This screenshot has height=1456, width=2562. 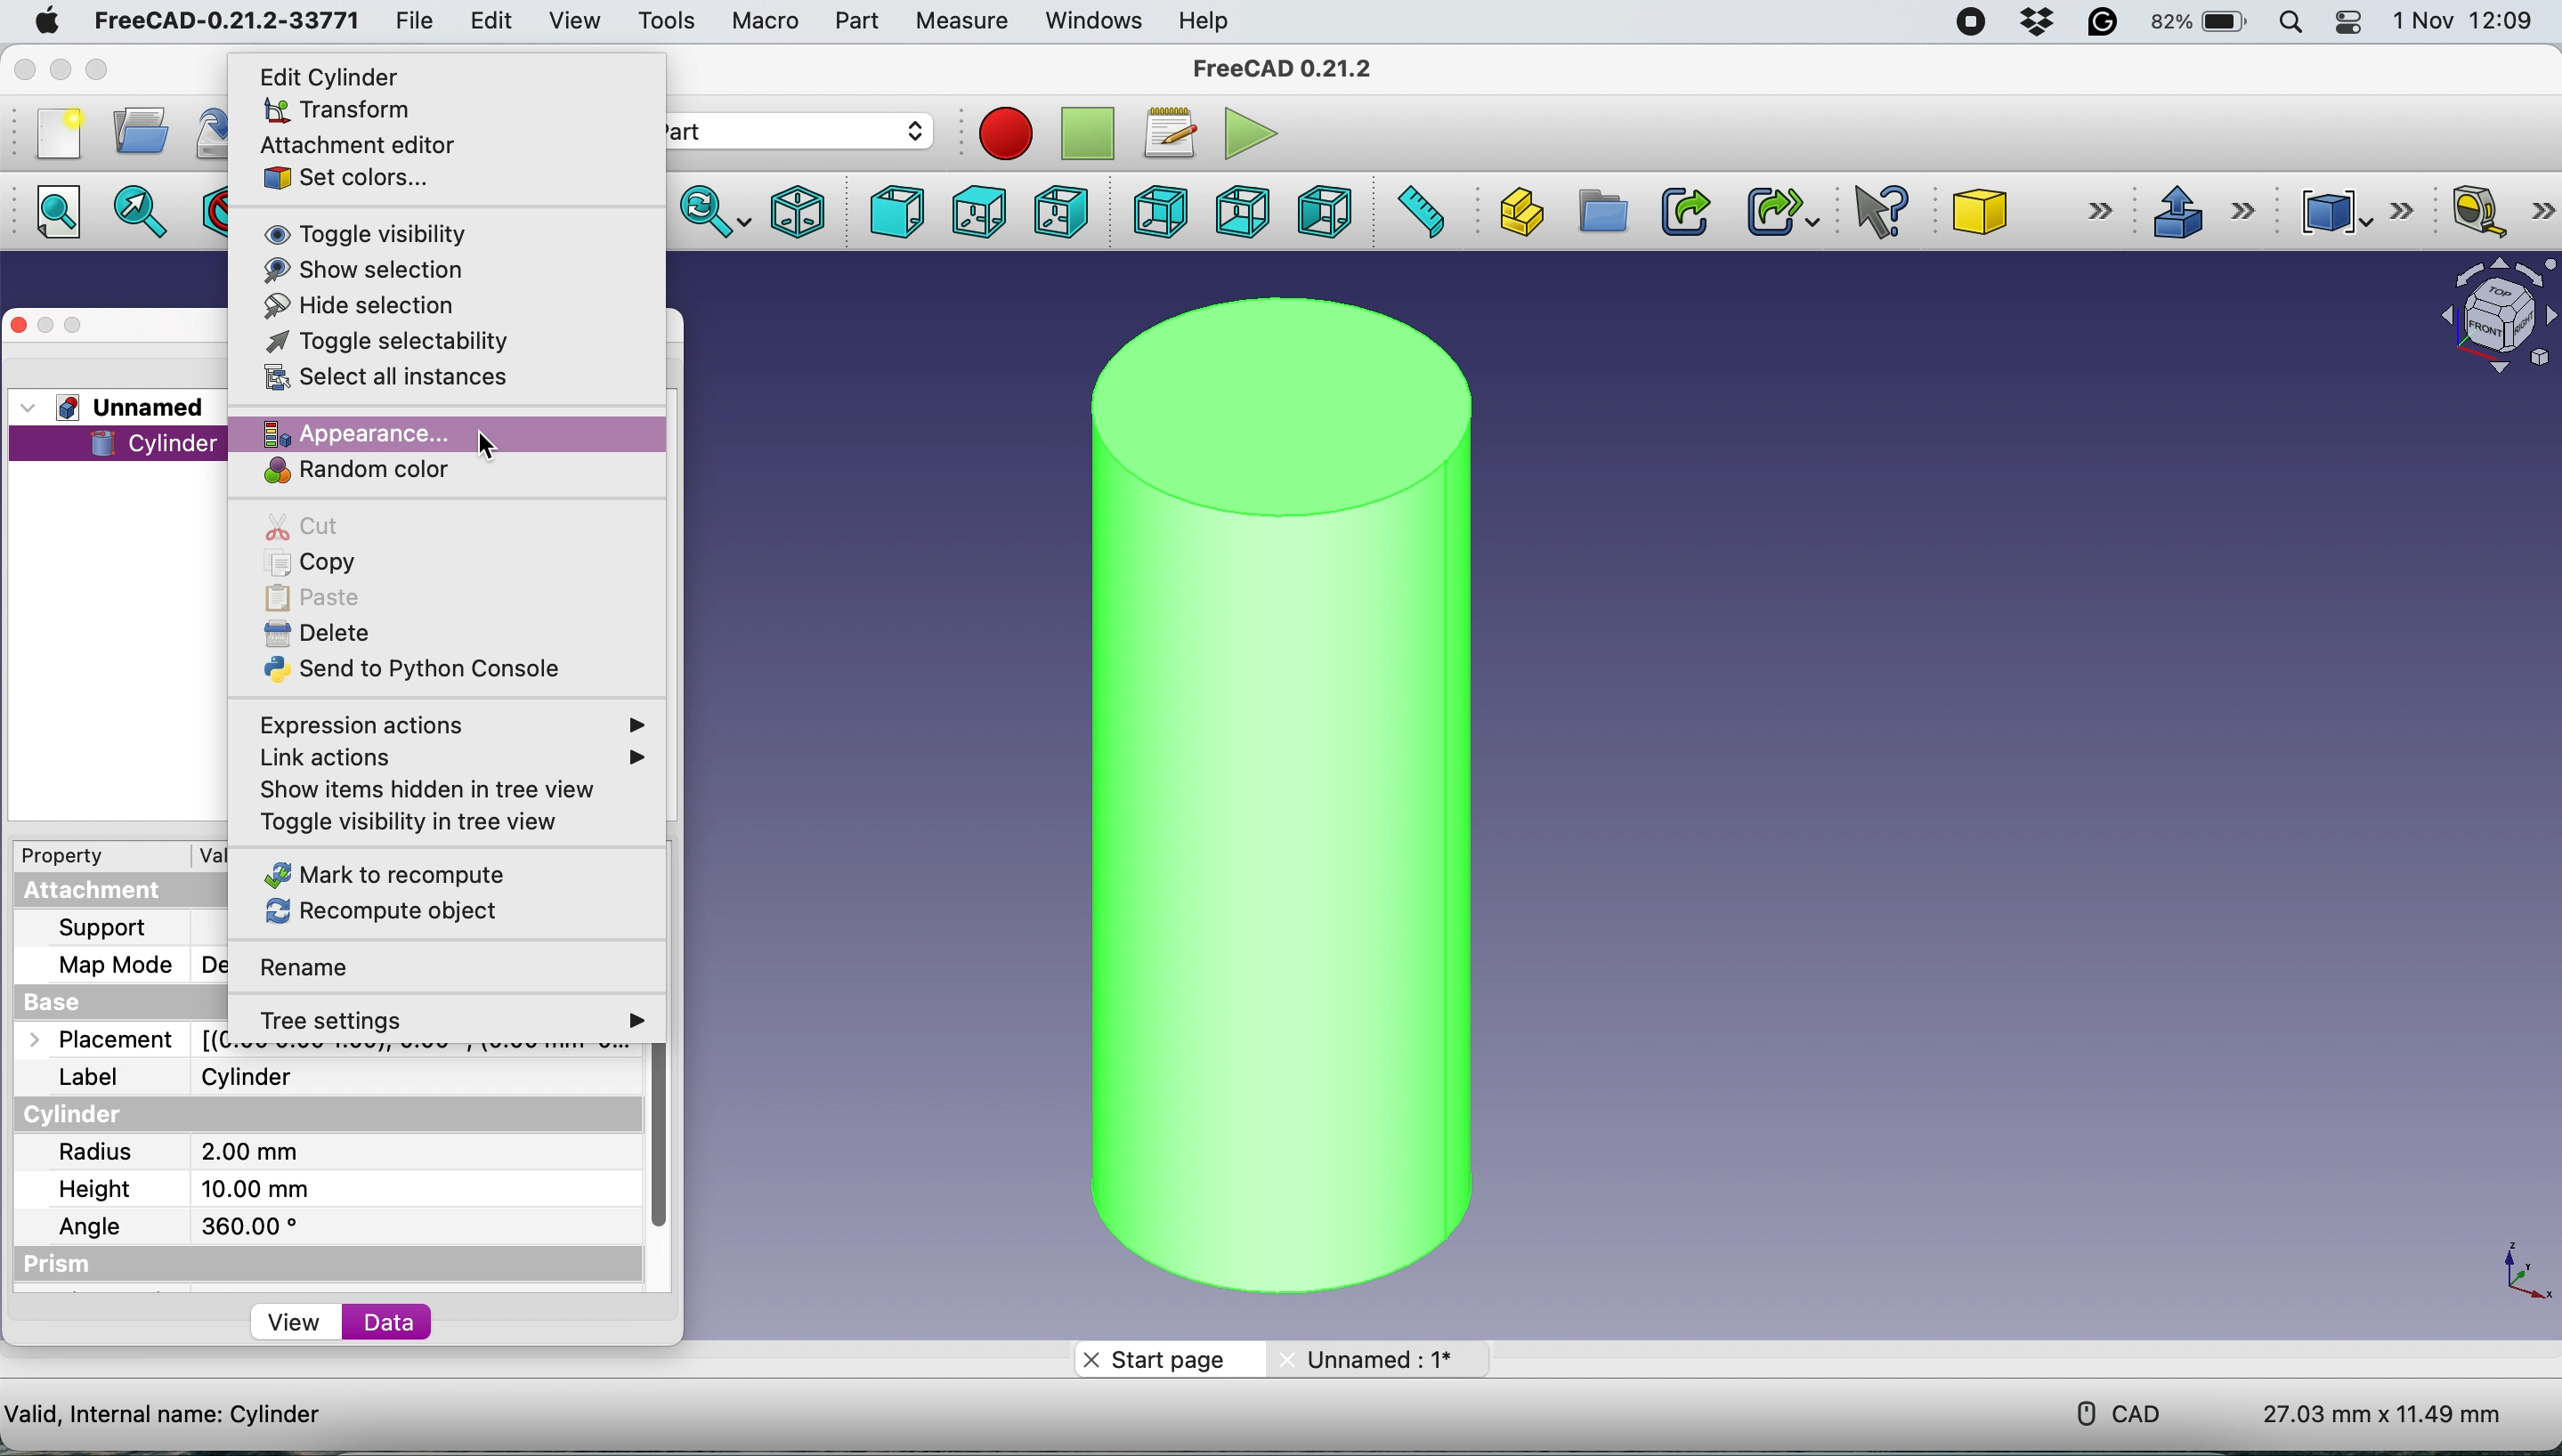 I want to click on view, so click(x=571, y=22).